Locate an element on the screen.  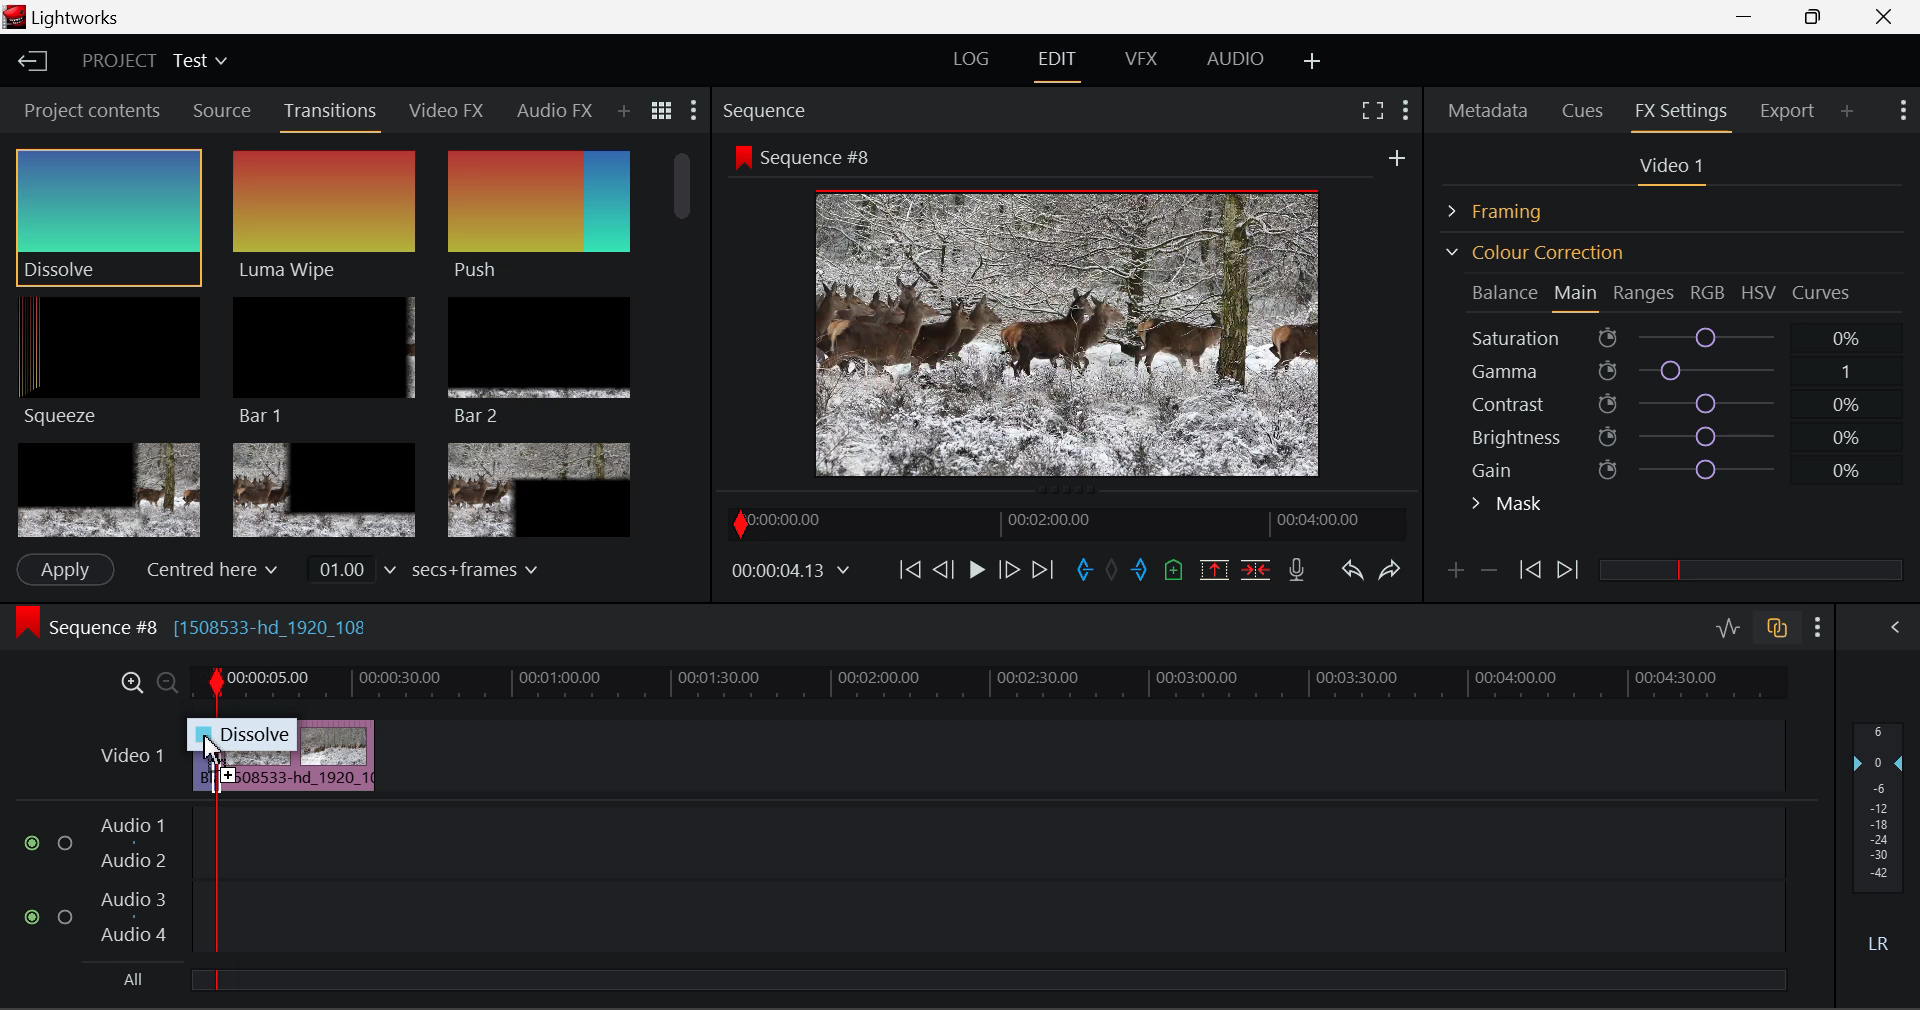
Mask is located at coordinates (1508, 506).